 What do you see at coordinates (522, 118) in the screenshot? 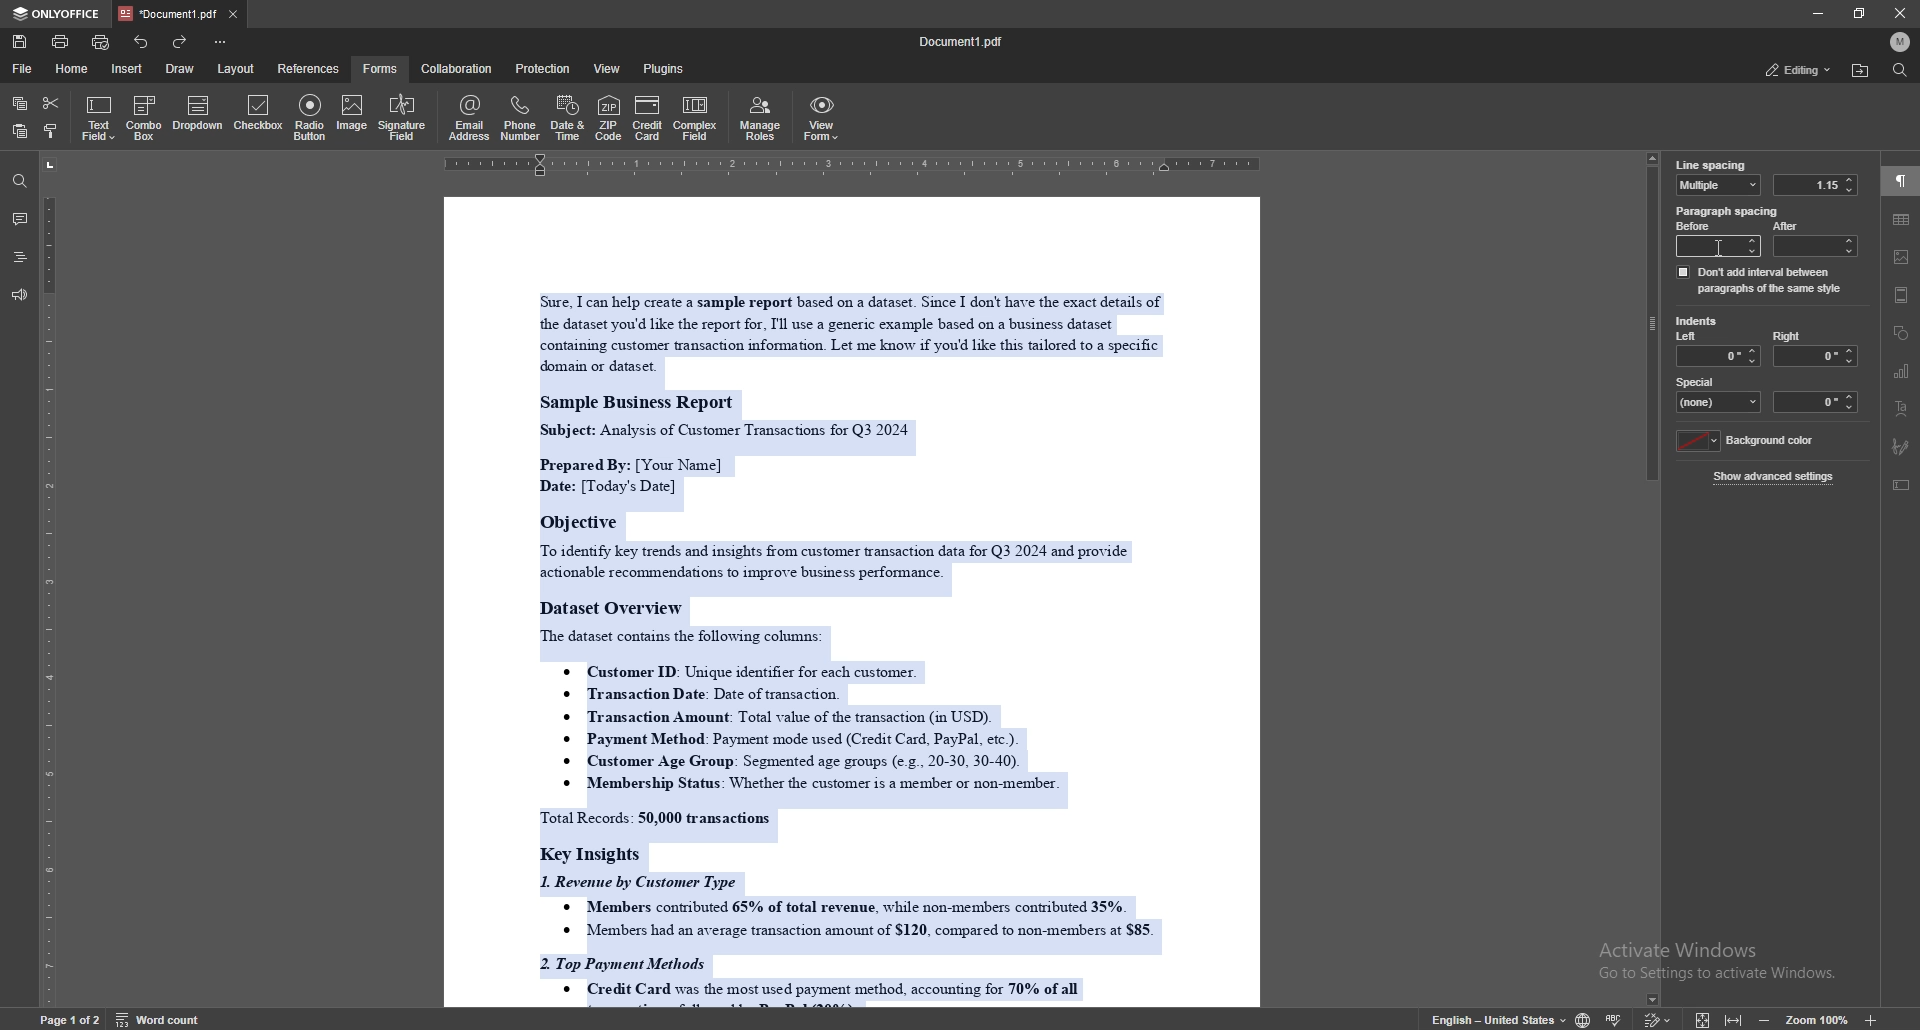
I see `phone number` at bounding box center [522, 118].